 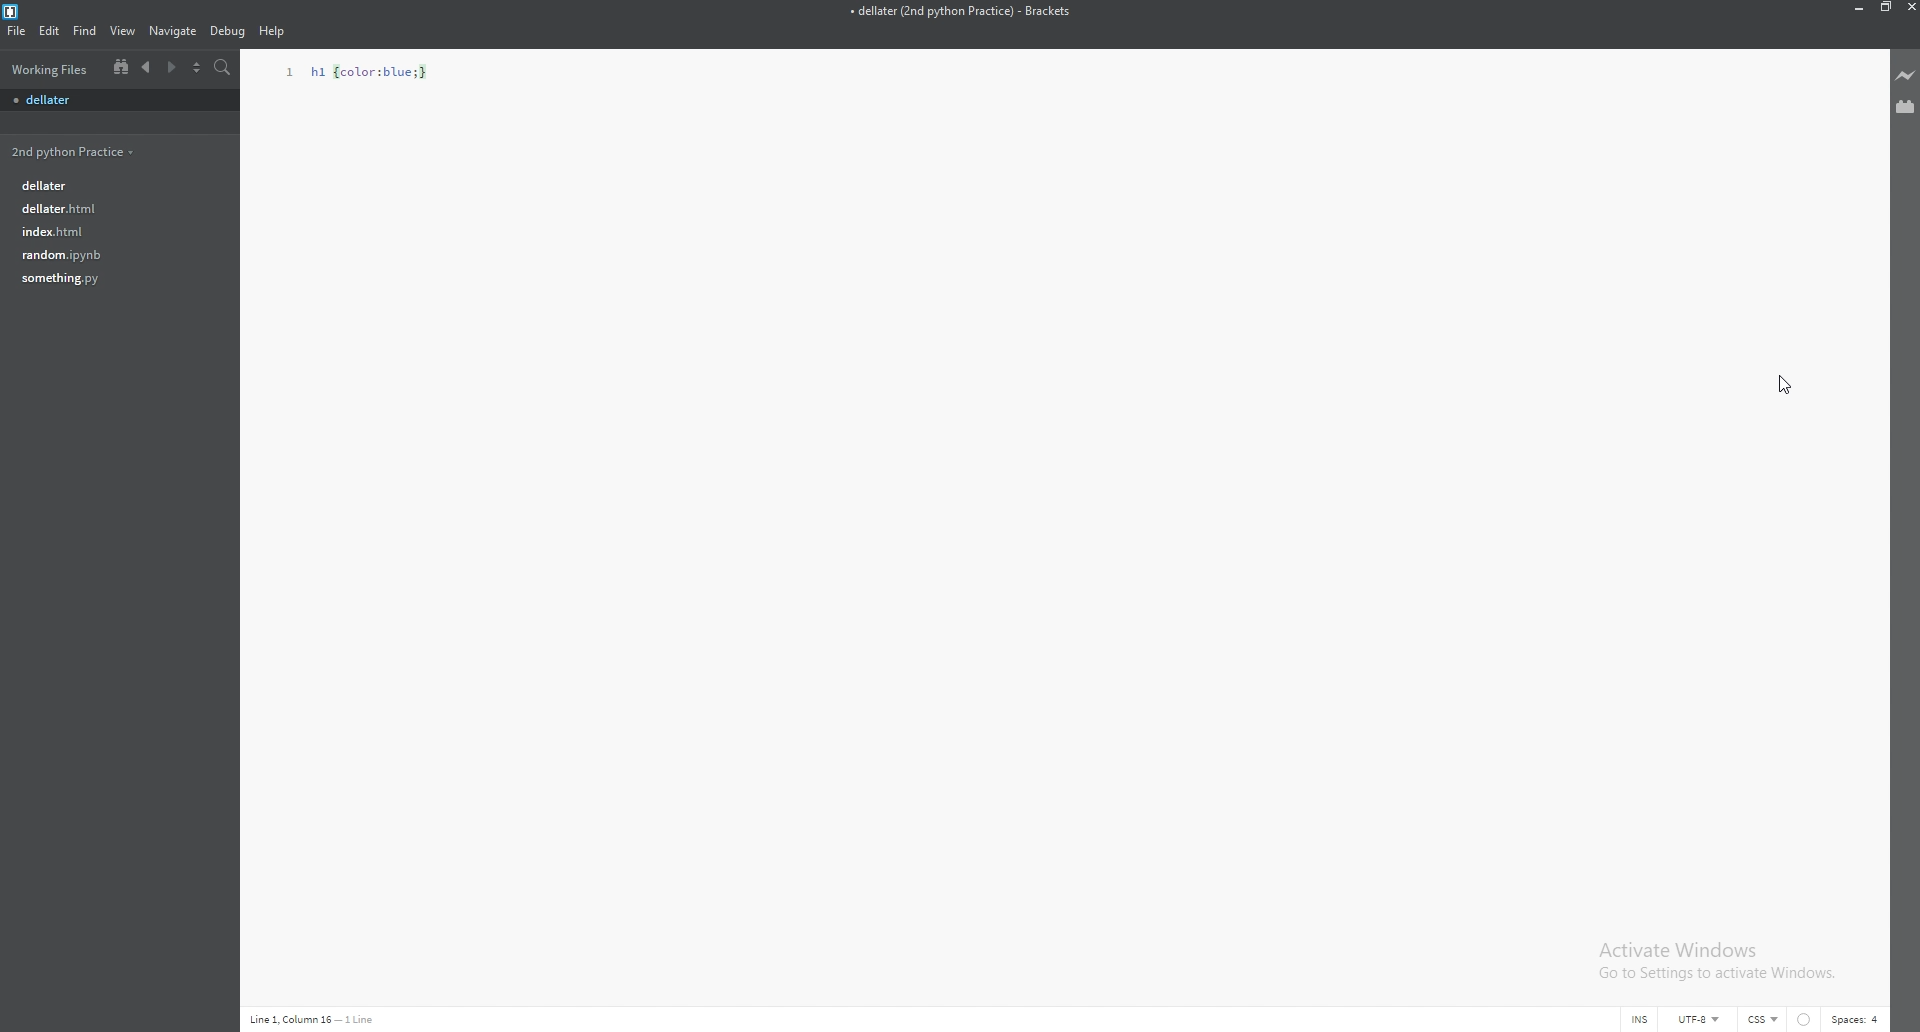 What do you see at coordinates (1806, 1021) in the screenshot?
I see `linter` at bounding box center [1806, 1021].